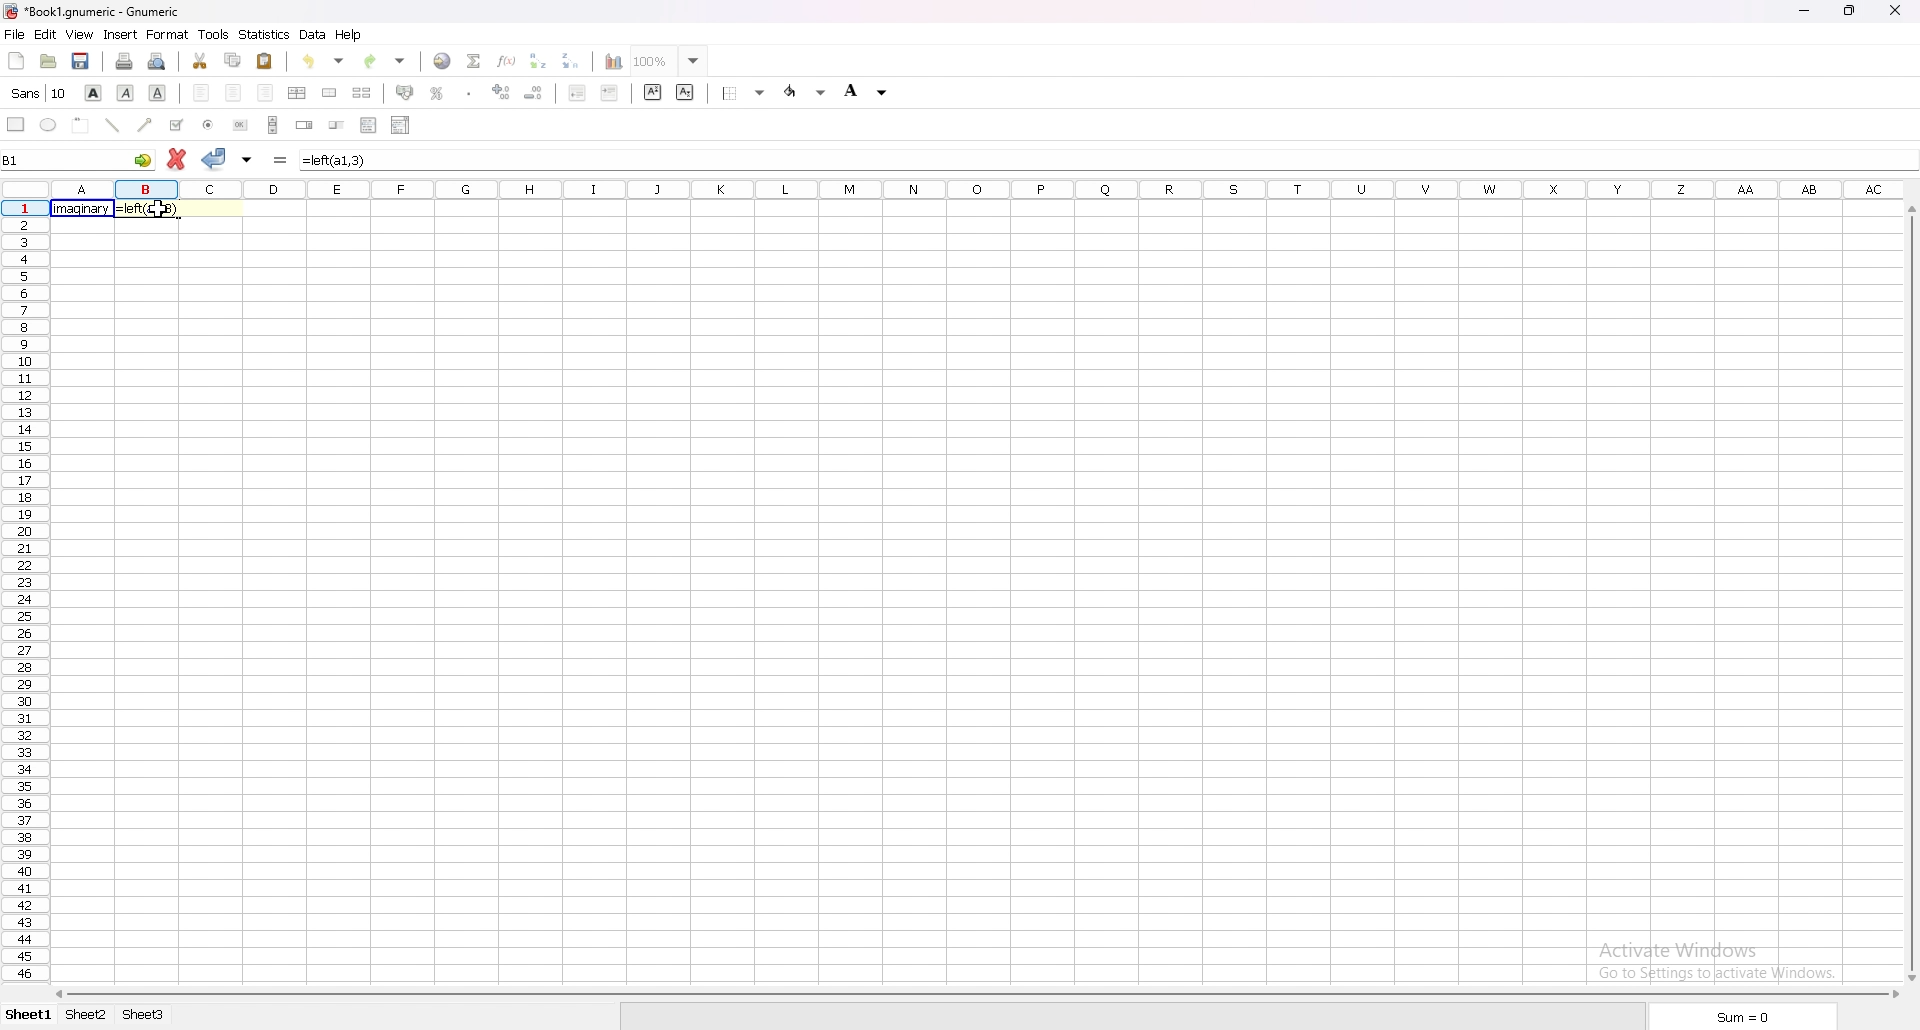 The height and width of the screenshot is (1030, 1920). Describe the element at coordinates (47, 62) in the screenshot. I see `open` at that location.